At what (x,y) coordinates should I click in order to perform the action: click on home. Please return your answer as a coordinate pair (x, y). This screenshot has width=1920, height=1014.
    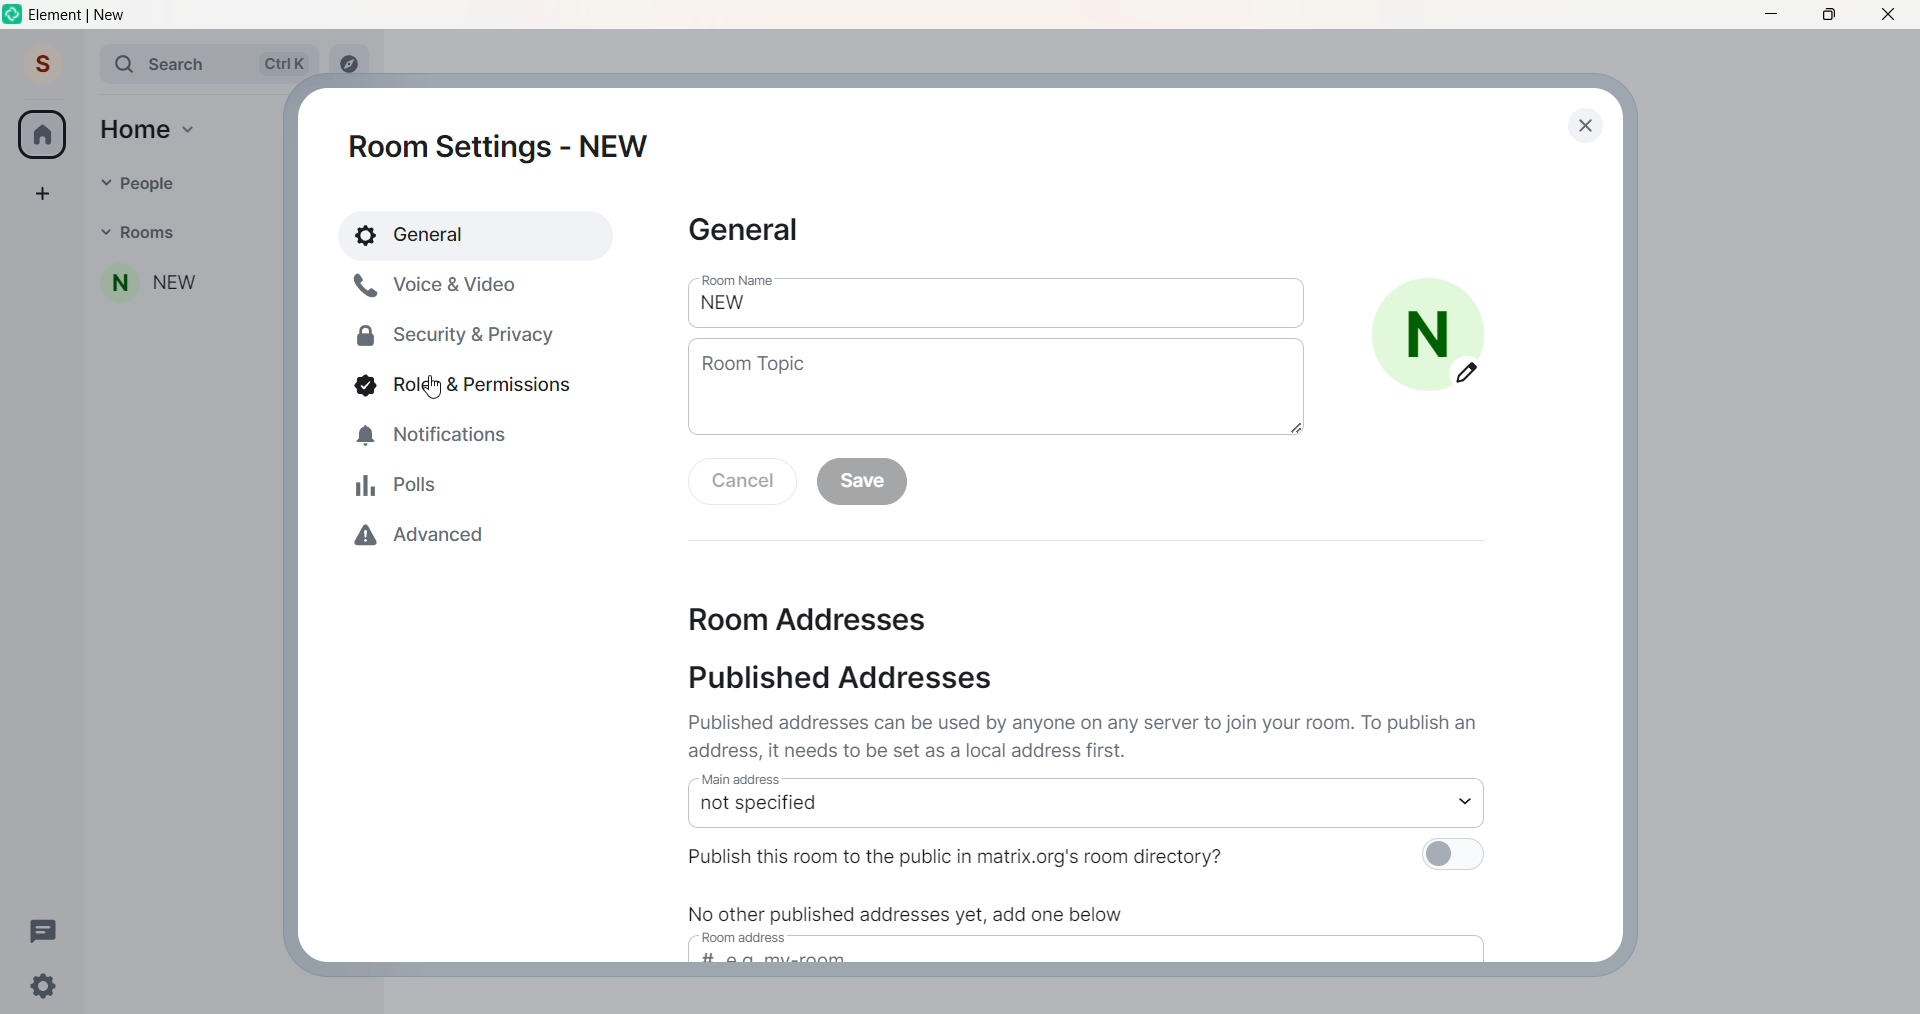
    Looking at the image, I should click on (43, 133).